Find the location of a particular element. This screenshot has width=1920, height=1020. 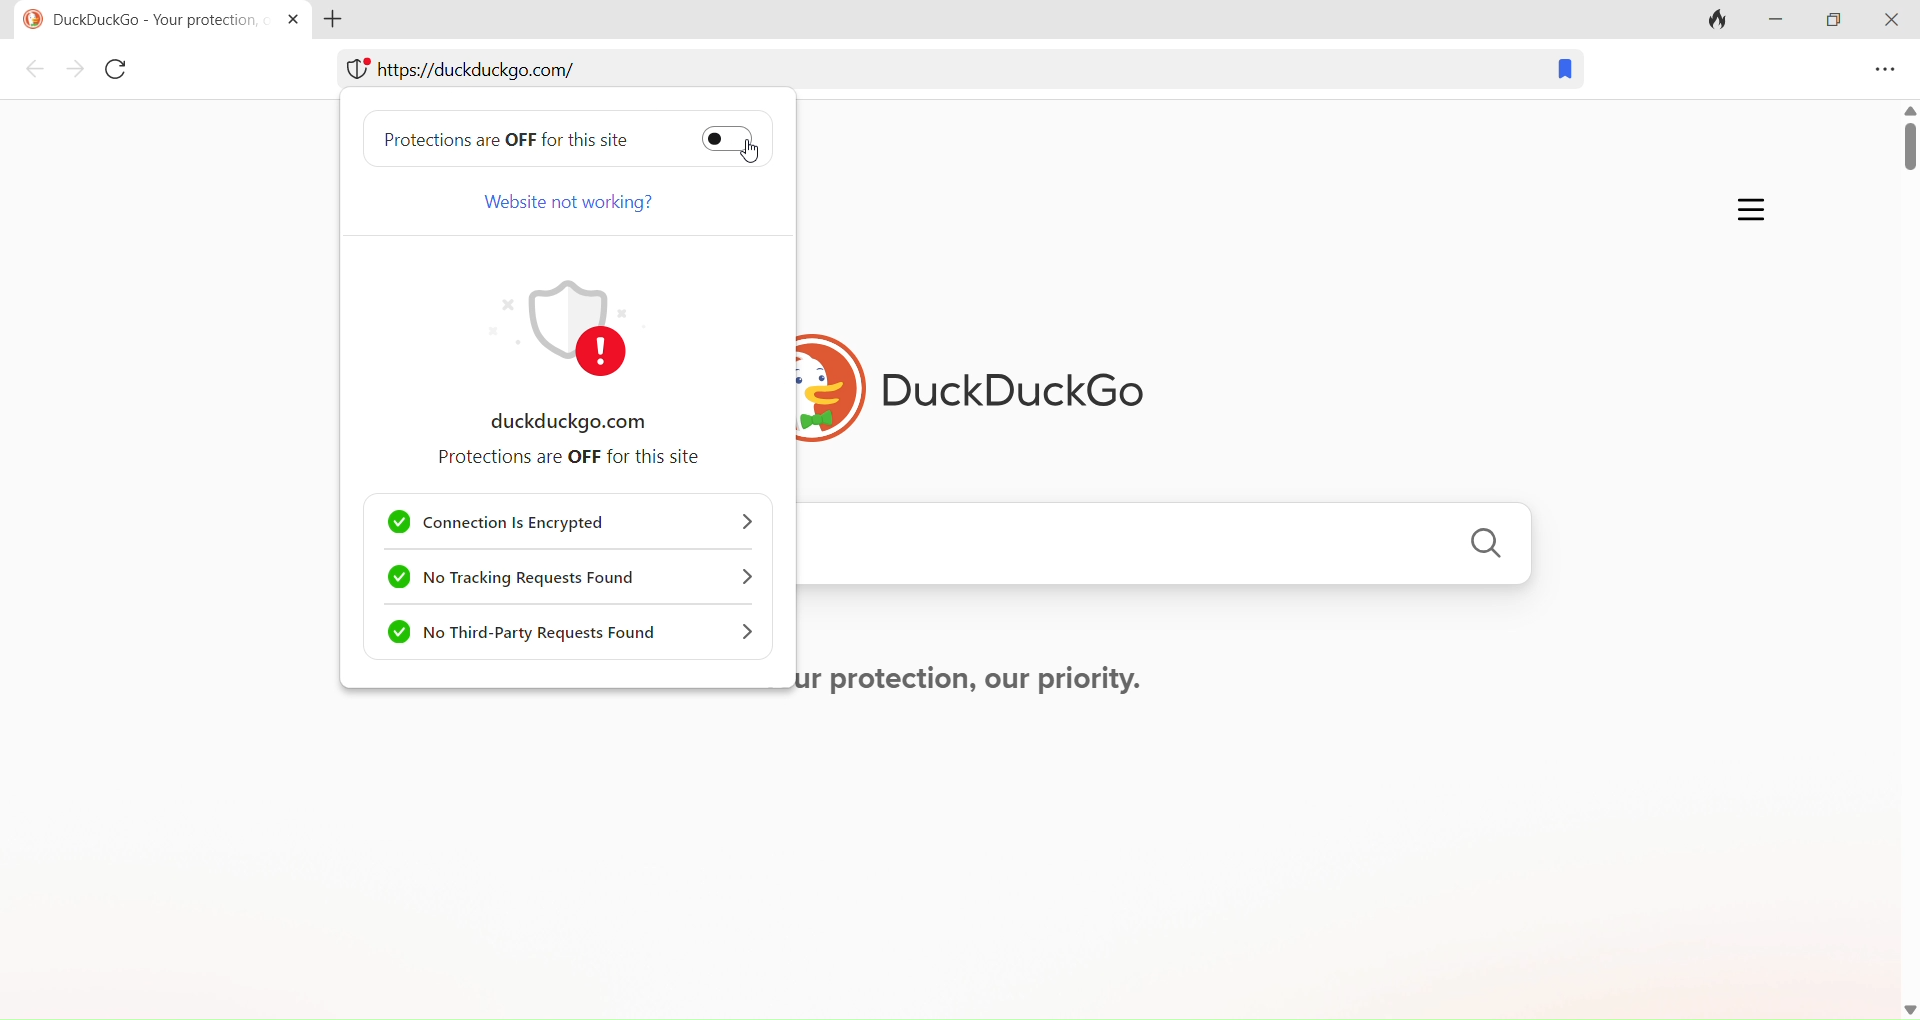

web protection is located at coordinates (351, 74).